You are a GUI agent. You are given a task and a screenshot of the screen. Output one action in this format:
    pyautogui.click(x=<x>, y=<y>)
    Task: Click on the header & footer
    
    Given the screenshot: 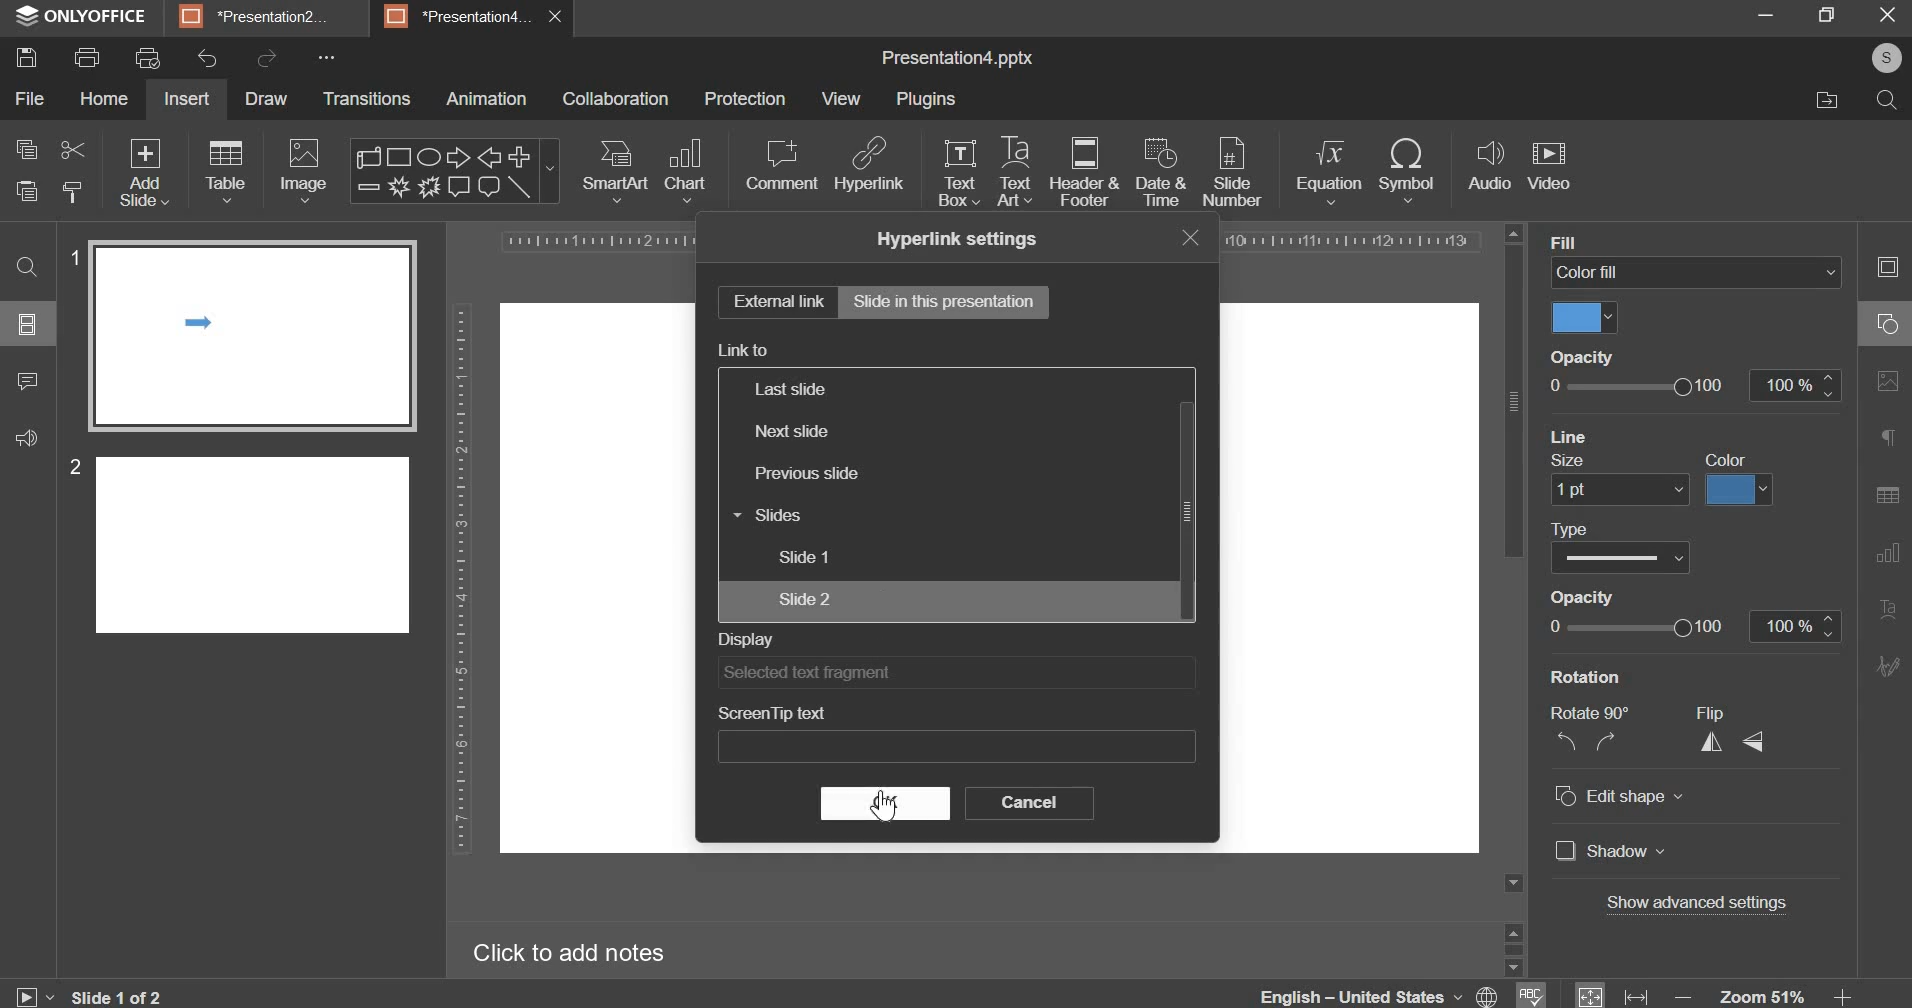 What is the action you would take?
    pyautogui.click(x=1084, y=173)
    